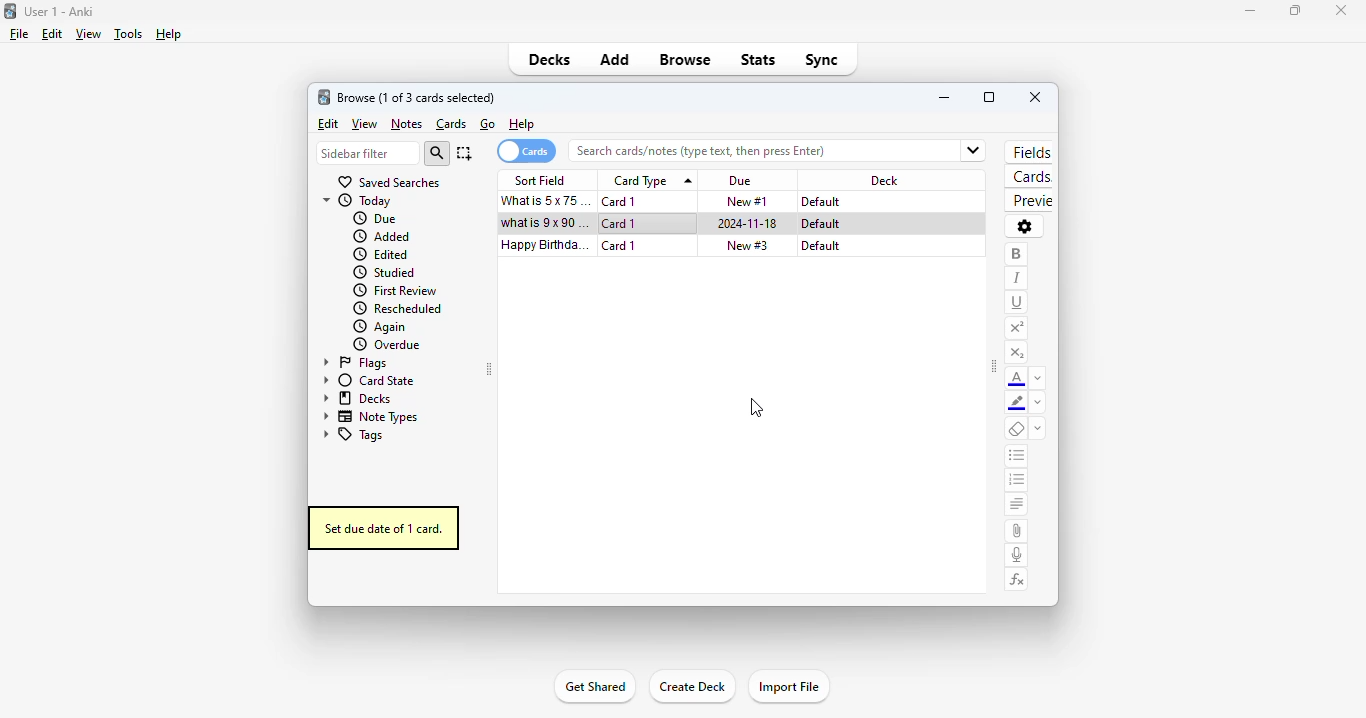 This screenshot has height=718, width=1366. Describe the element at coordinates (1029, 152) in the screenshot. I see `fields` at that location.